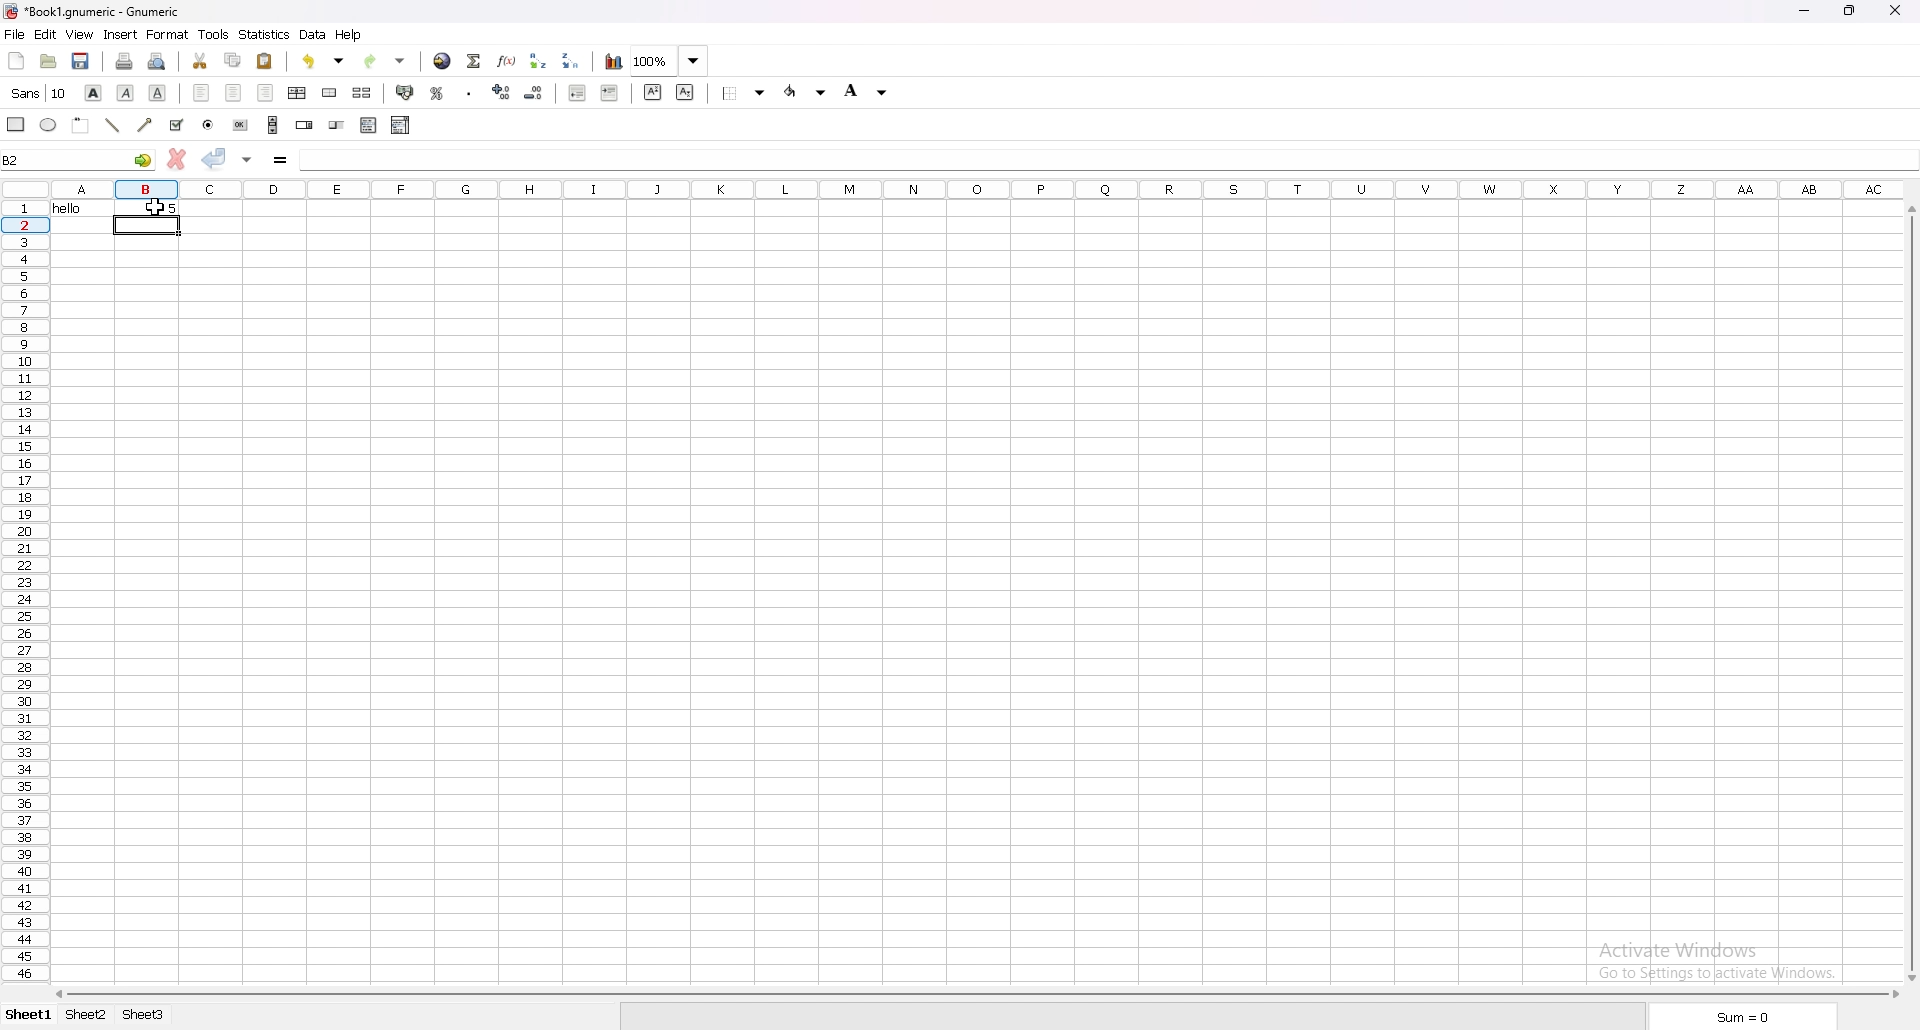 The image size is (1920, 1030). What do you see at coordinates (233, 92) in the screenshot?
I see `center` at bounding box center [233, 92].